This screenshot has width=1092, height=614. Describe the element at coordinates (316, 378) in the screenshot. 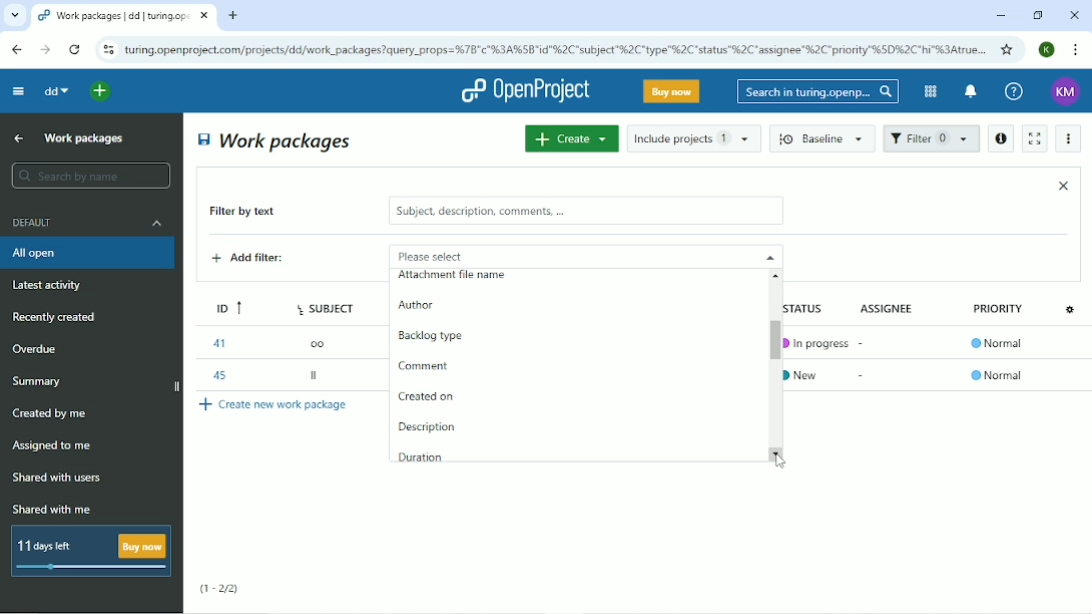

I see `ll` at that location.